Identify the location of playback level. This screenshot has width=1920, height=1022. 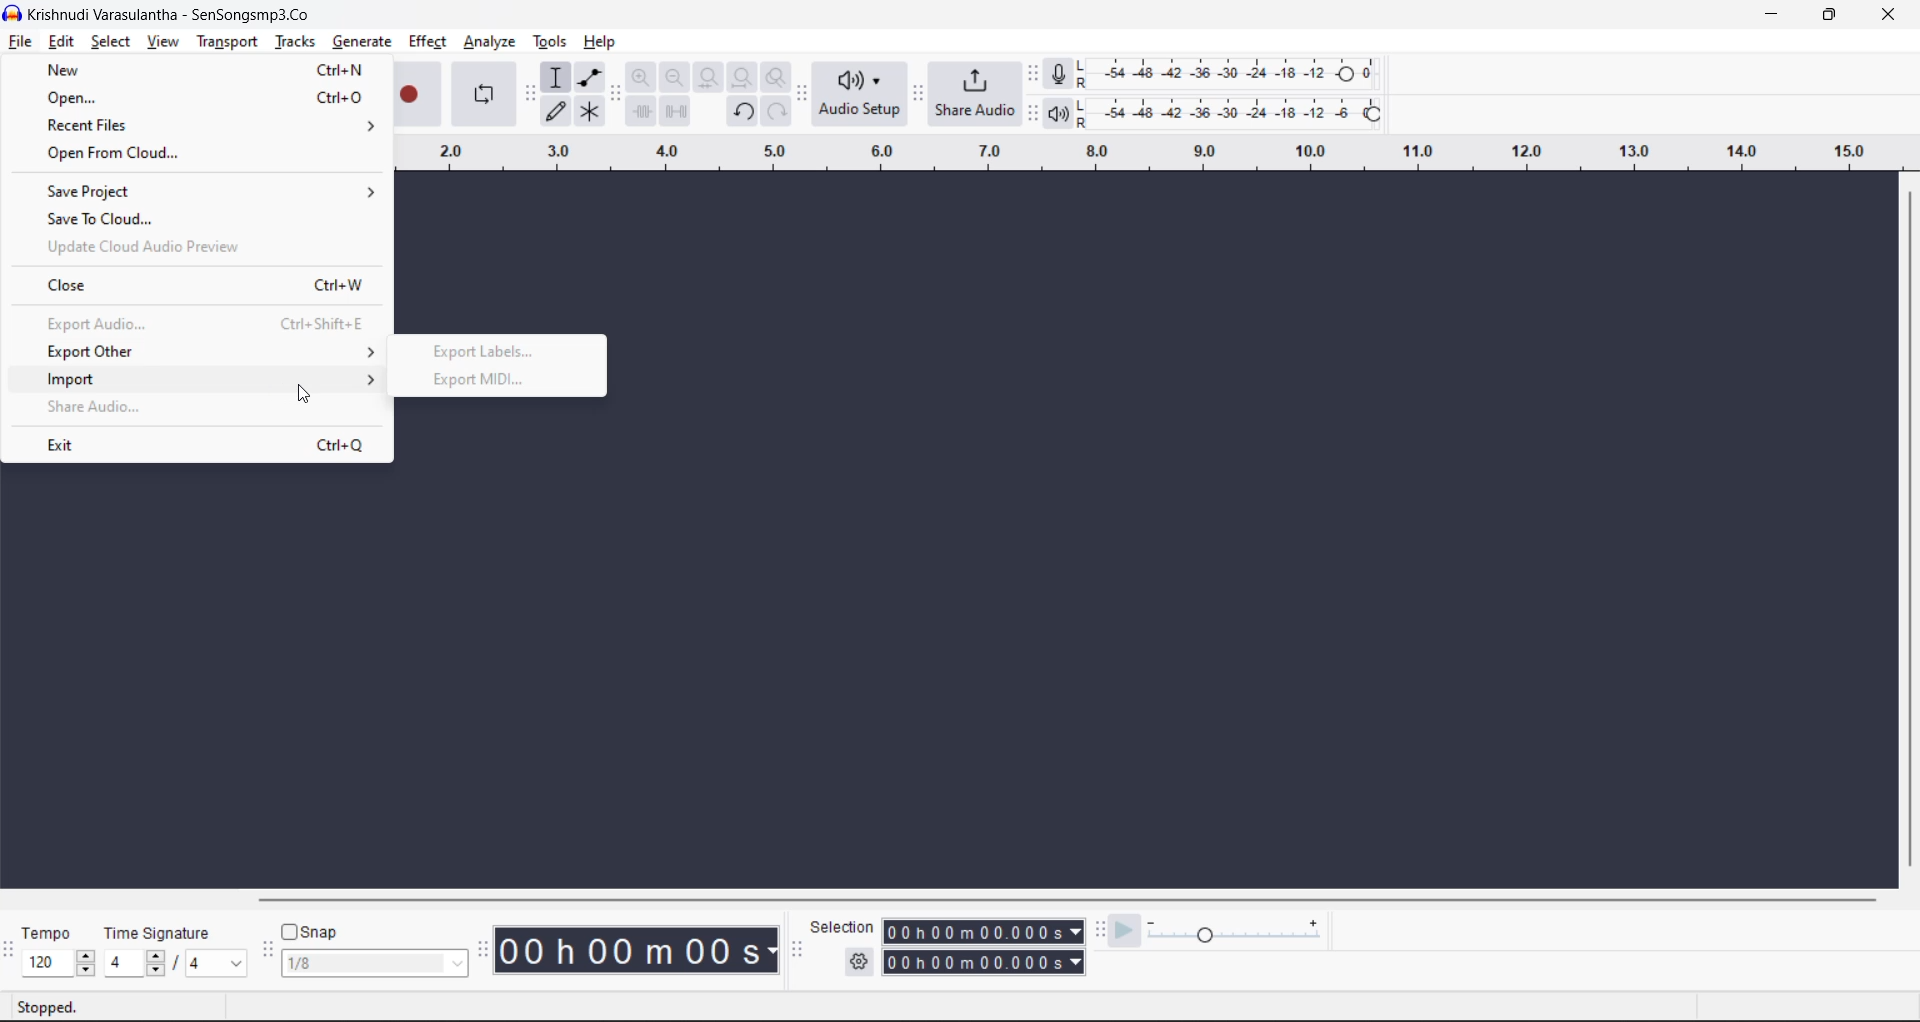
(1244, 111).